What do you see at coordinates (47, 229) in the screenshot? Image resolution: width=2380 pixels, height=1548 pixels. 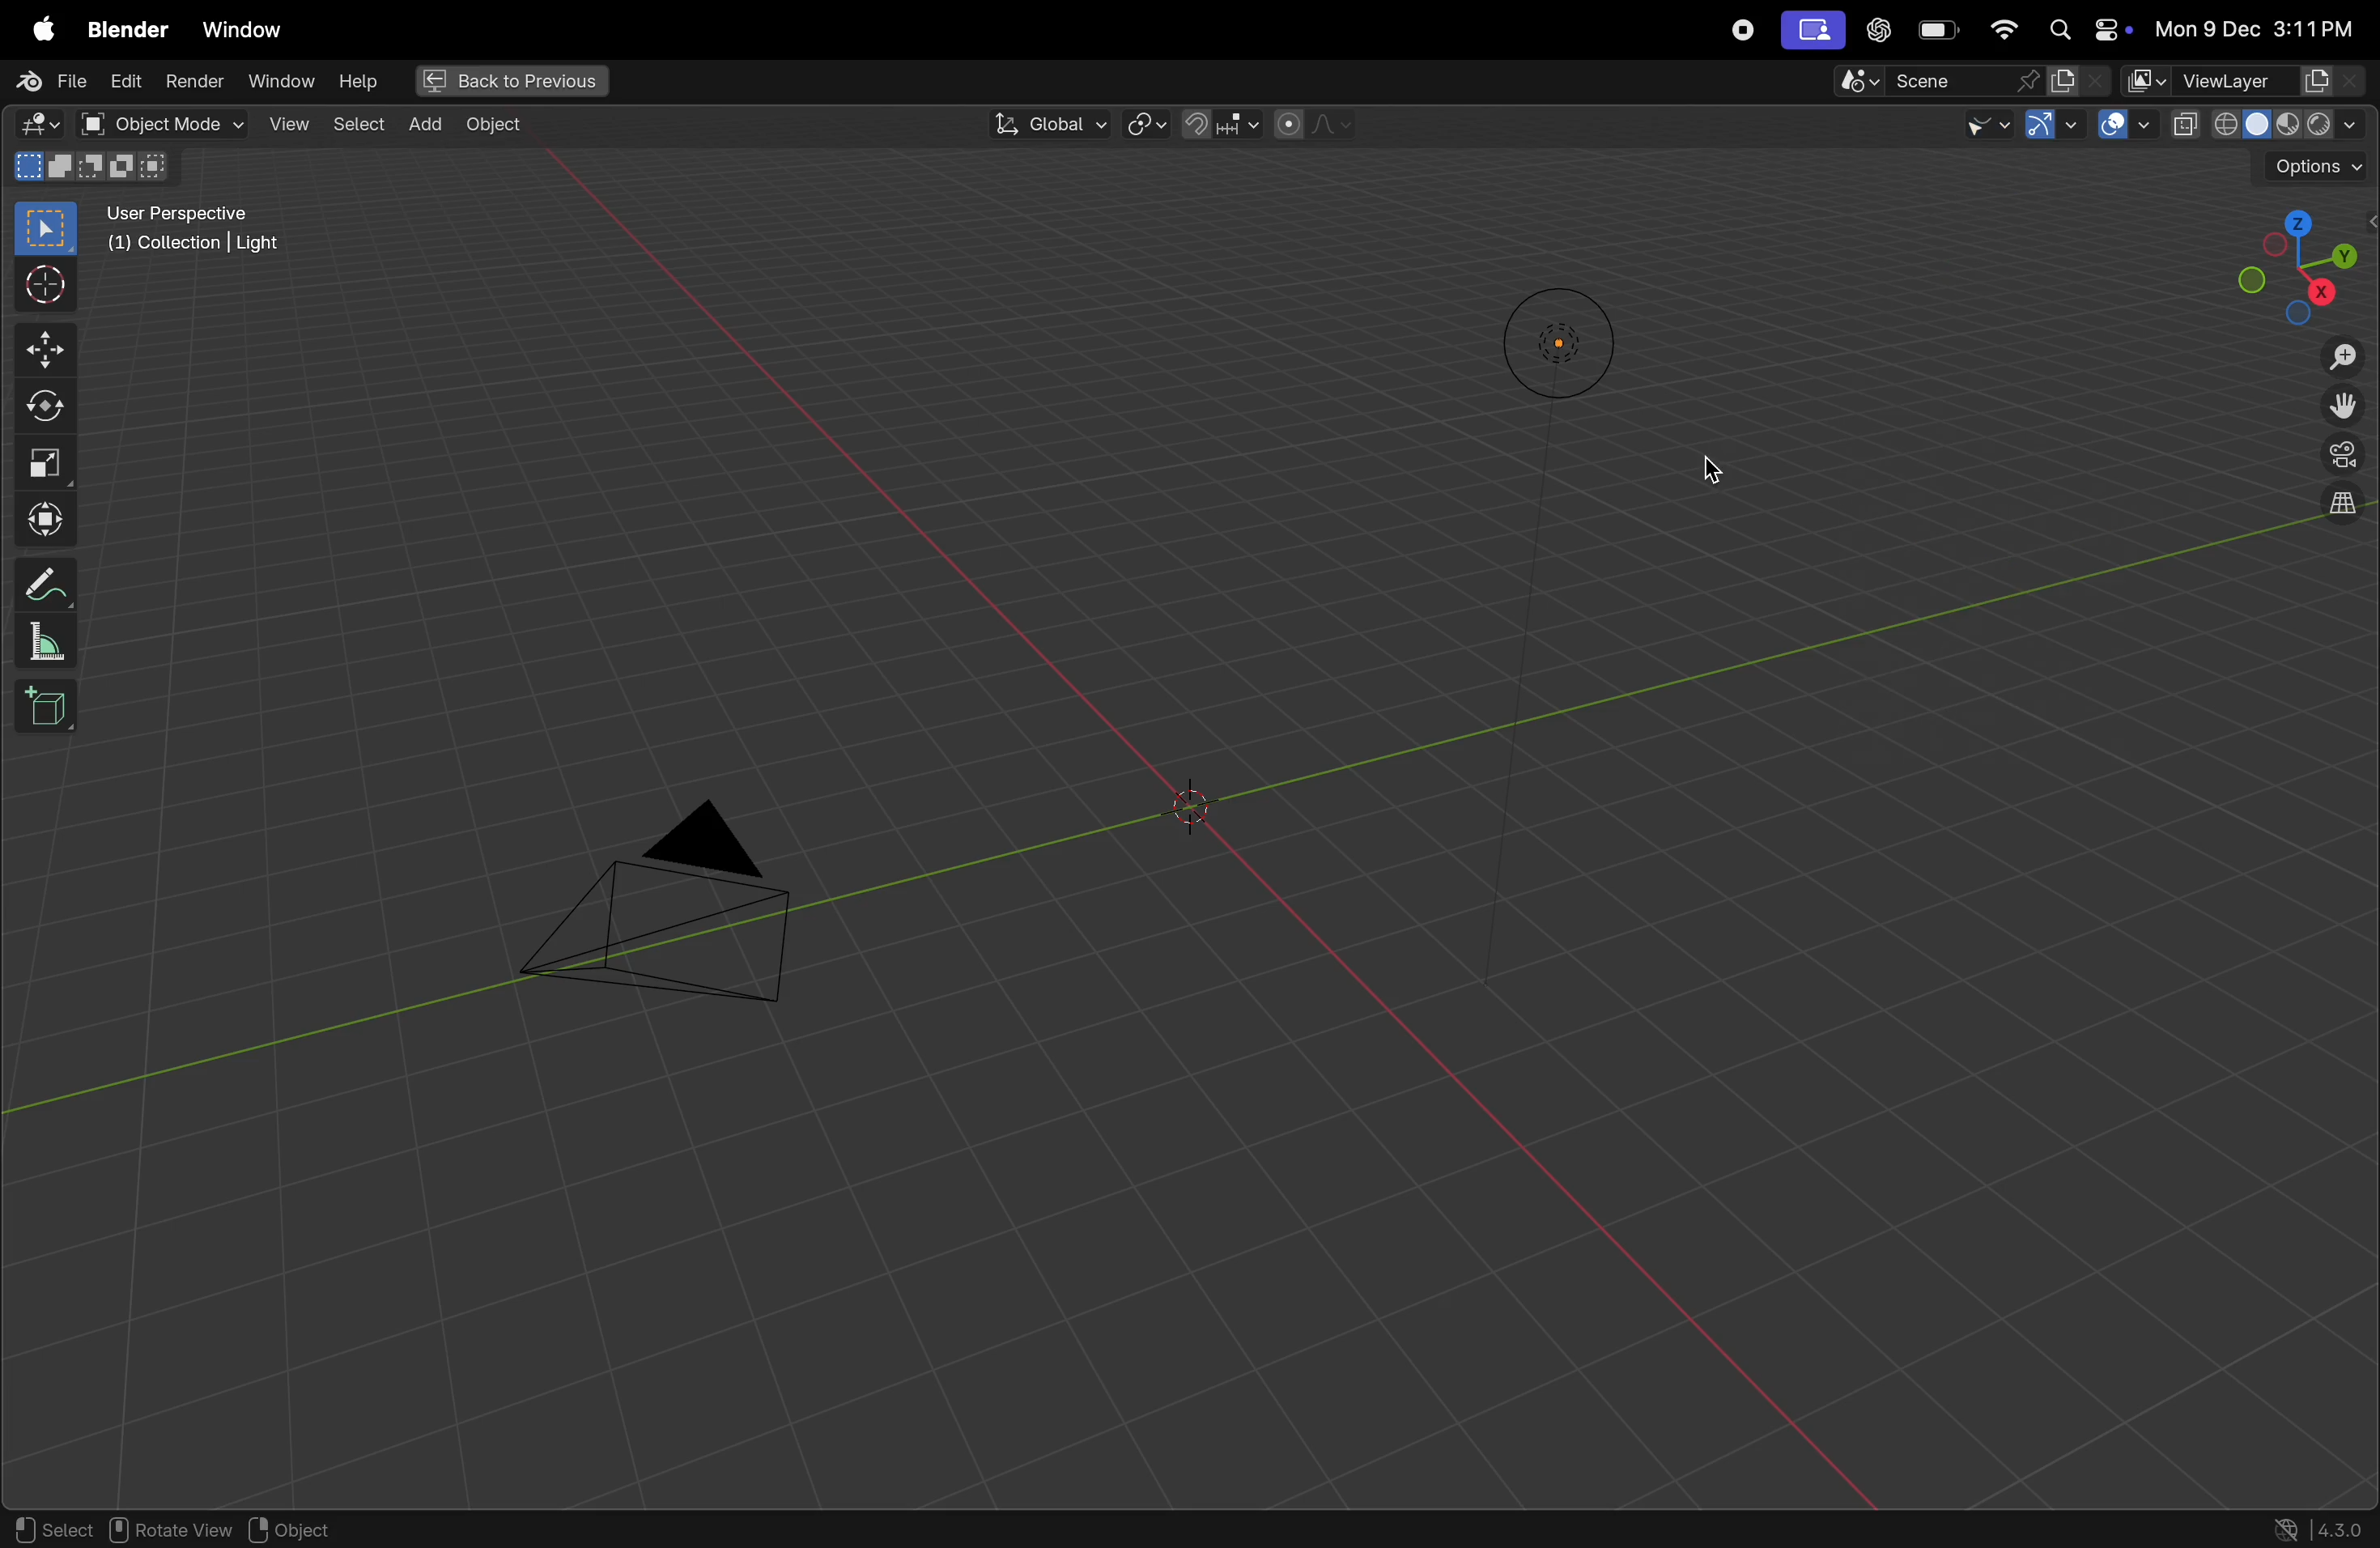 I see `select` at bounding box center [47, 229].